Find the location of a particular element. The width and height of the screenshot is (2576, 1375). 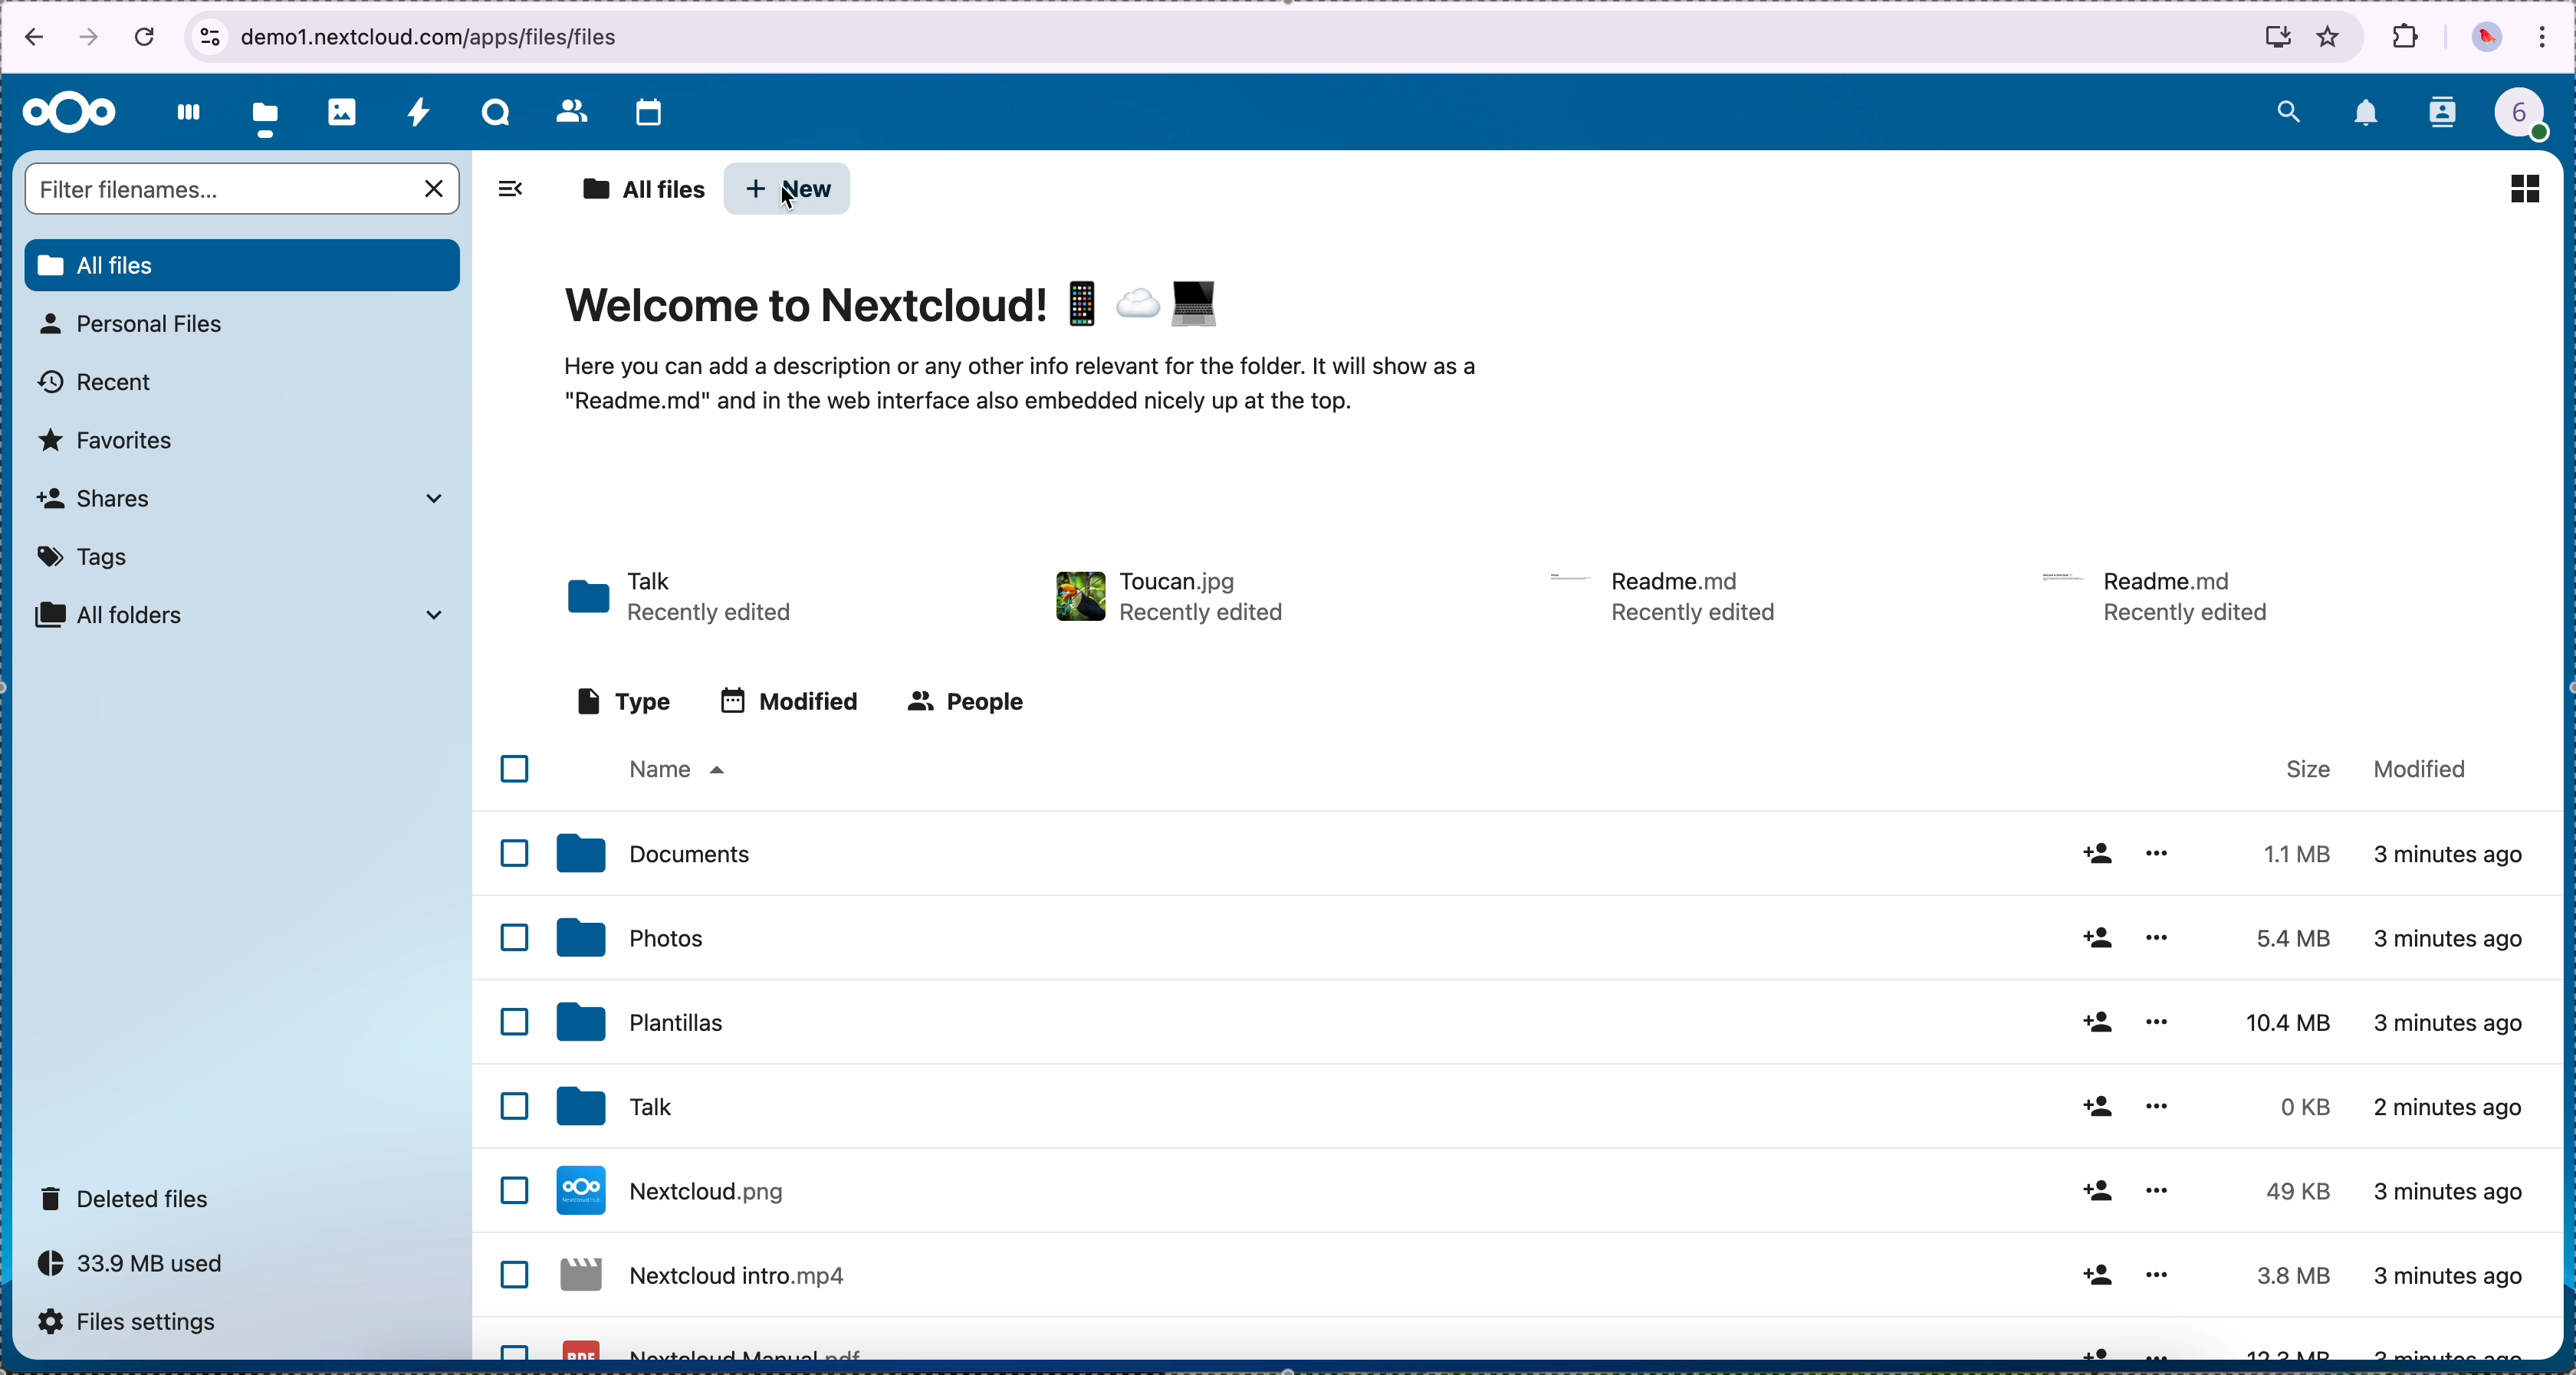

more options is located at coordinates (2154, 1019).